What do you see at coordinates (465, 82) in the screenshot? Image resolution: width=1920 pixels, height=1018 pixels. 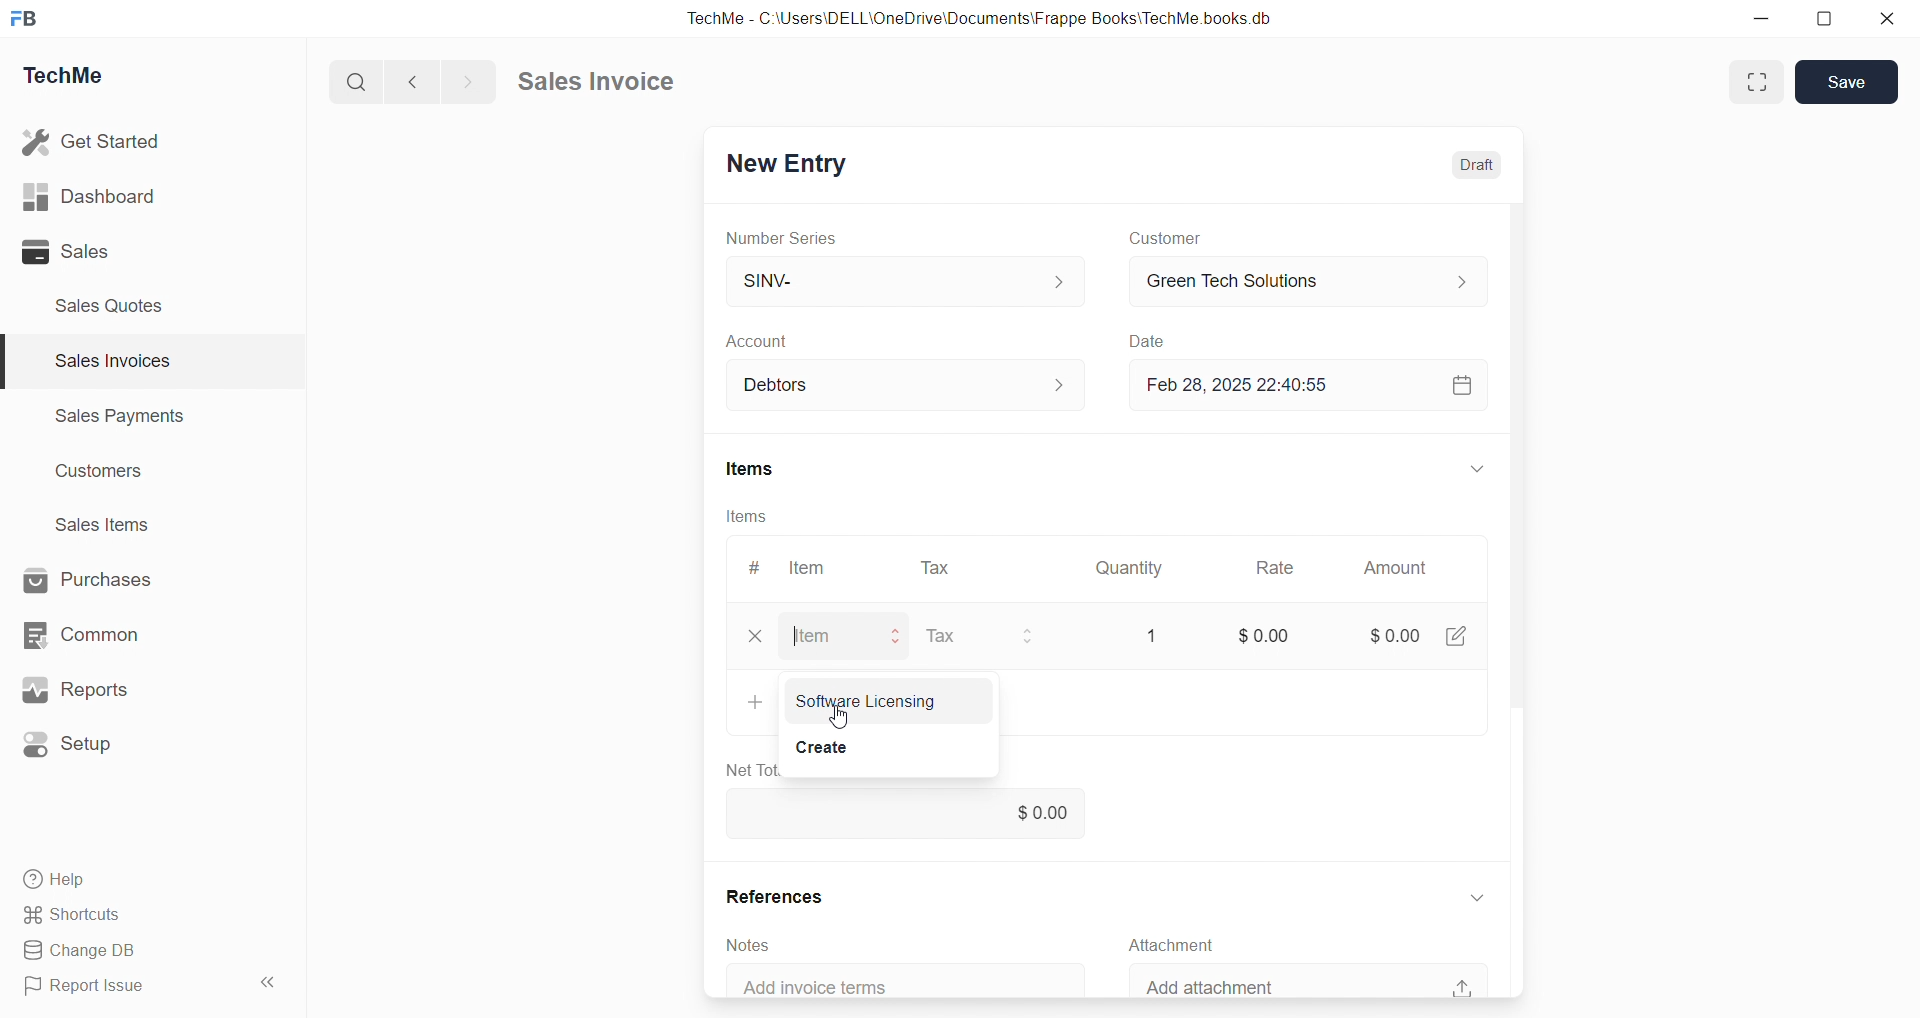 I see `forward` at bounding box center [465, 82].